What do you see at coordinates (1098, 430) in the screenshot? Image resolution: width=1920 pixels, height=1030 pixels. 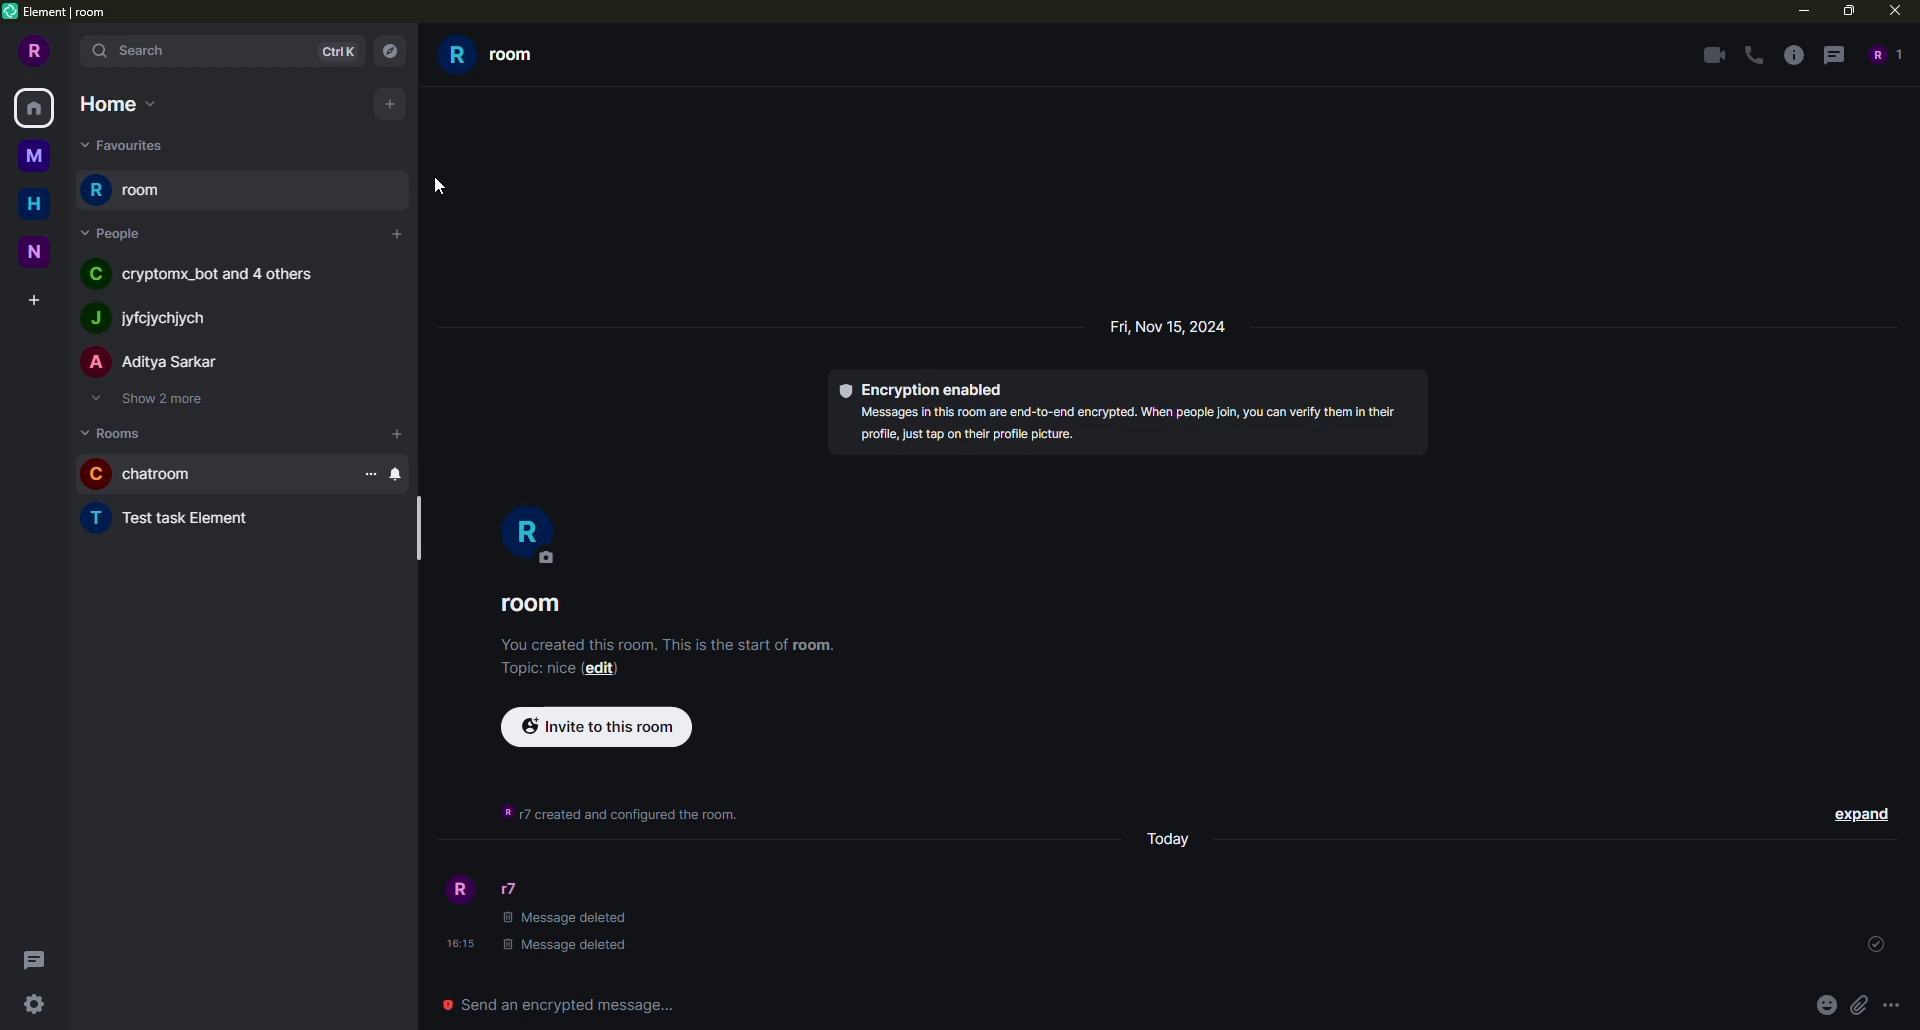 I see `EGU 1h HHS TION BND NCFA0~NNG SRCIpPRNG. SENSO JW, YOU DEN Vy Shin i Ser
profile, just tap on their profil picture.` at bounding box center [1098, 430].